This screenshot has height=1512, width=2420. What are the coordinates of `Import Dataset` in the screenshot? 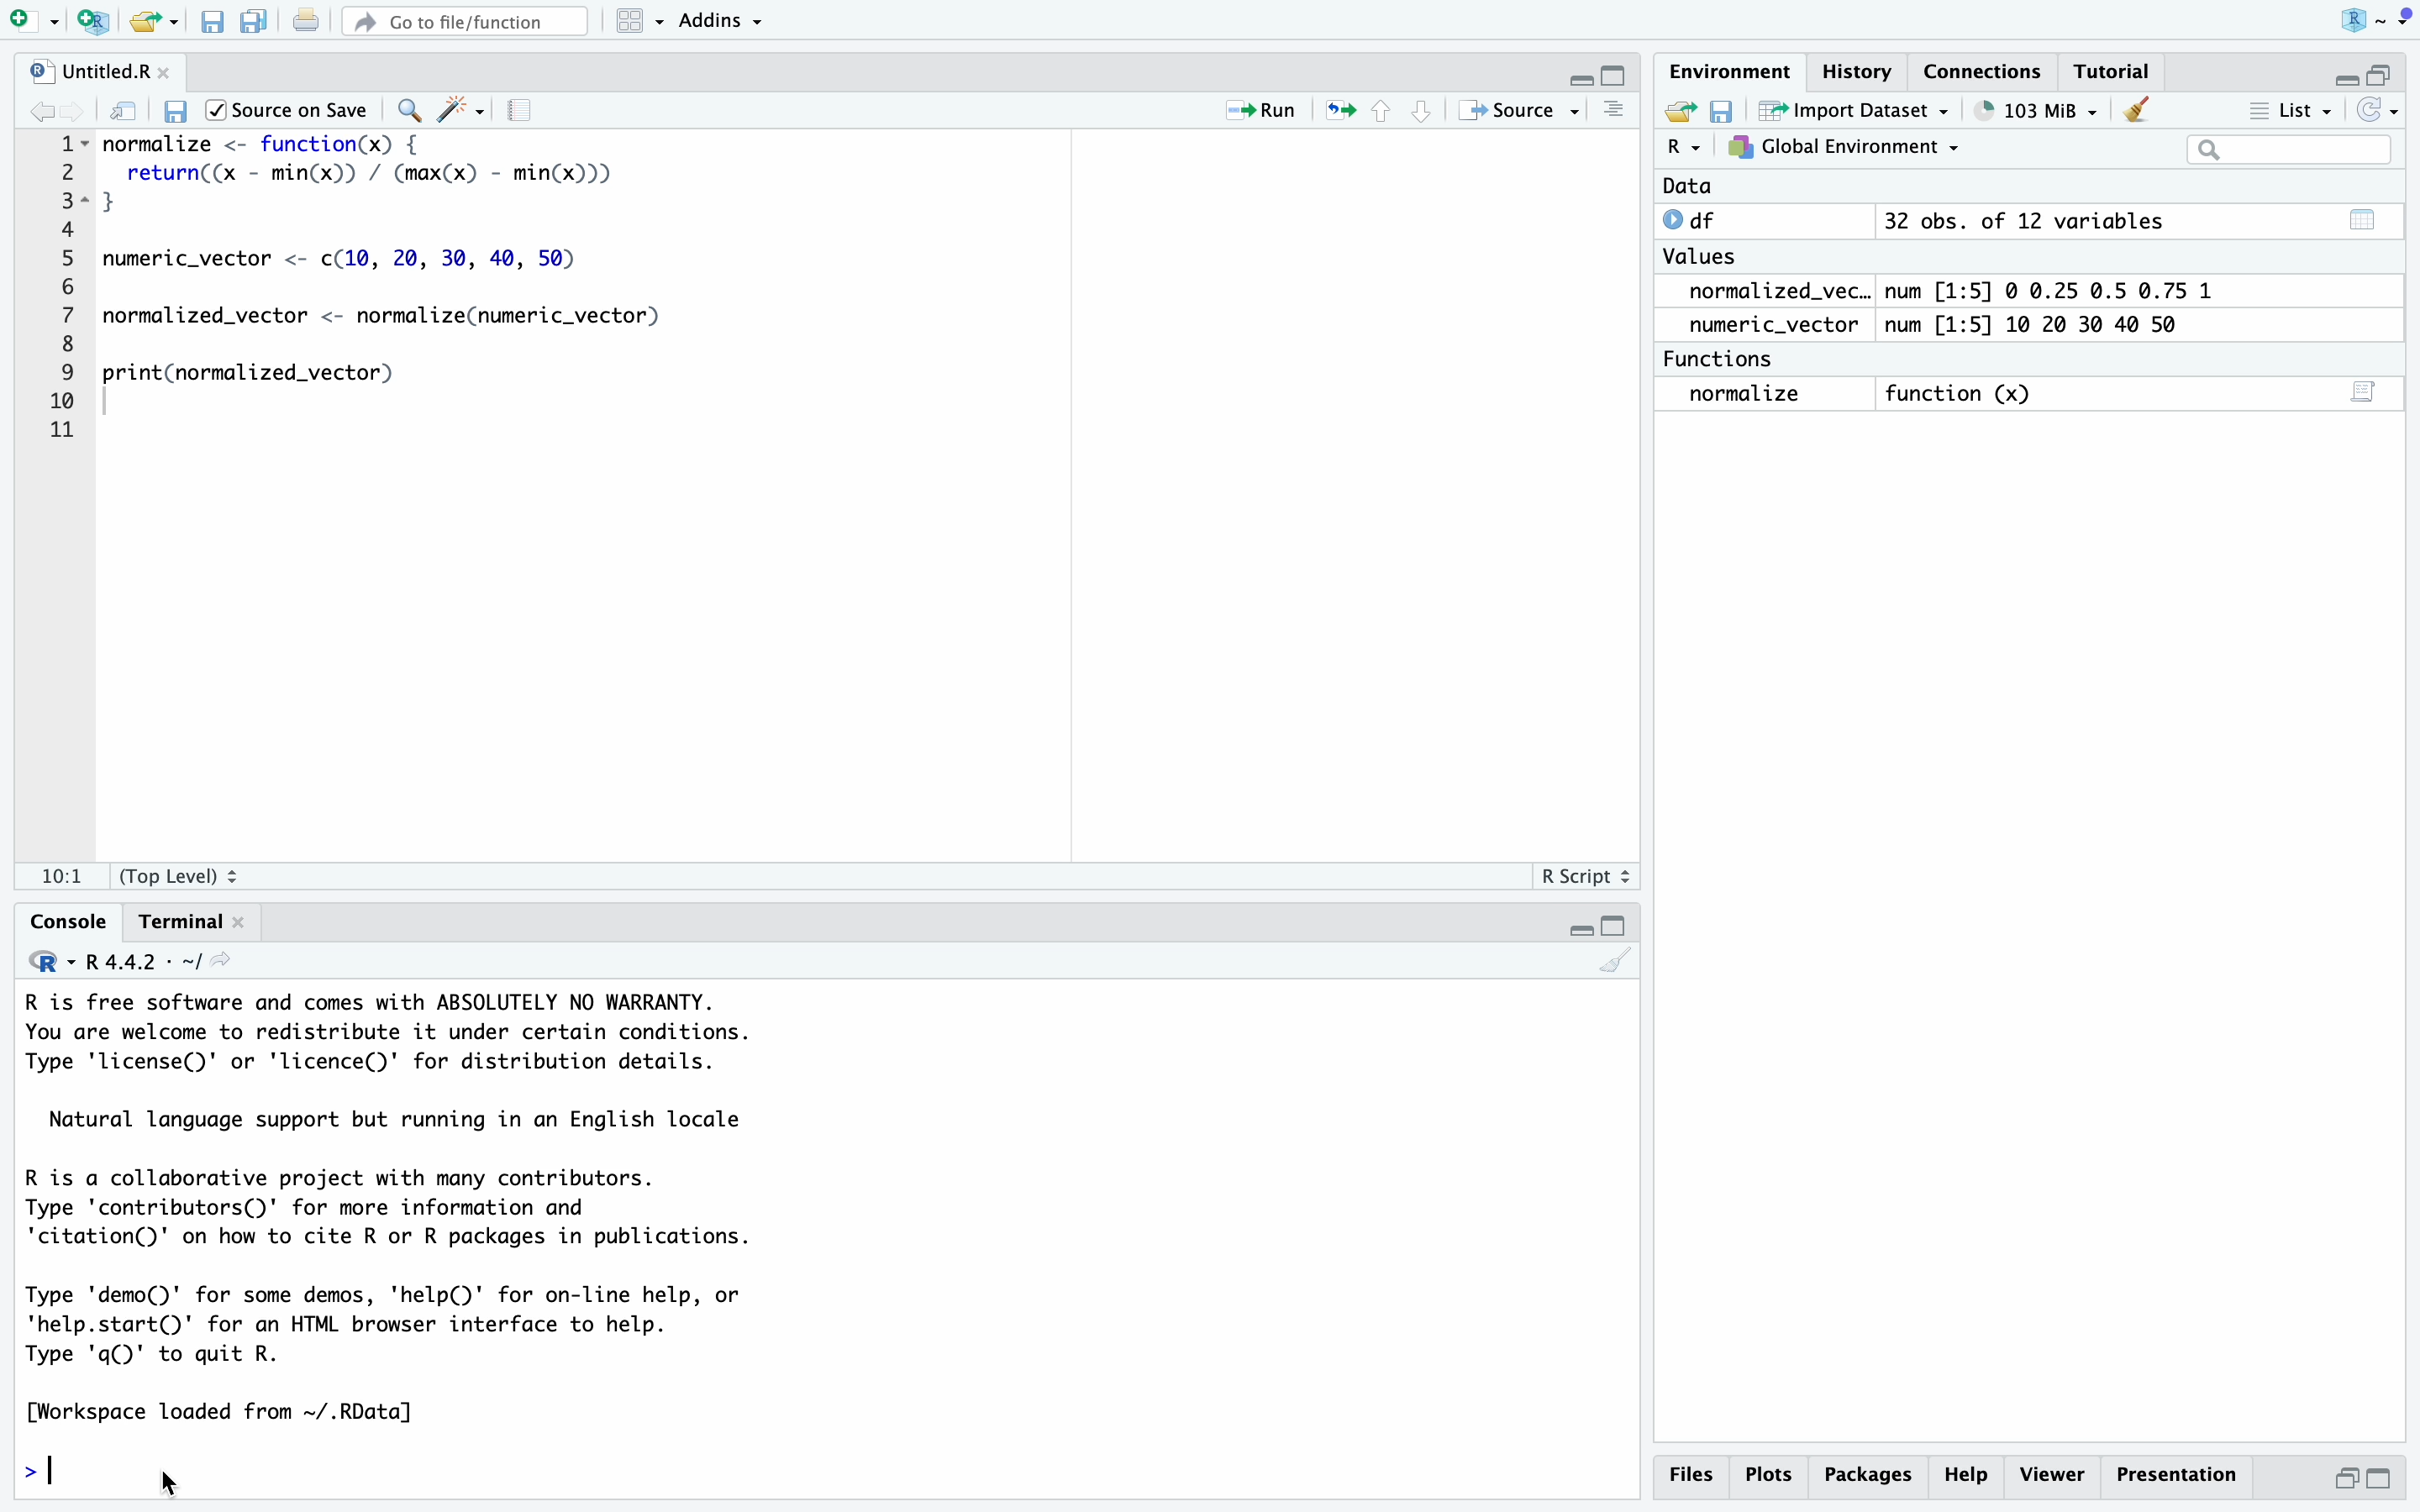 It's located at (1852, 110).